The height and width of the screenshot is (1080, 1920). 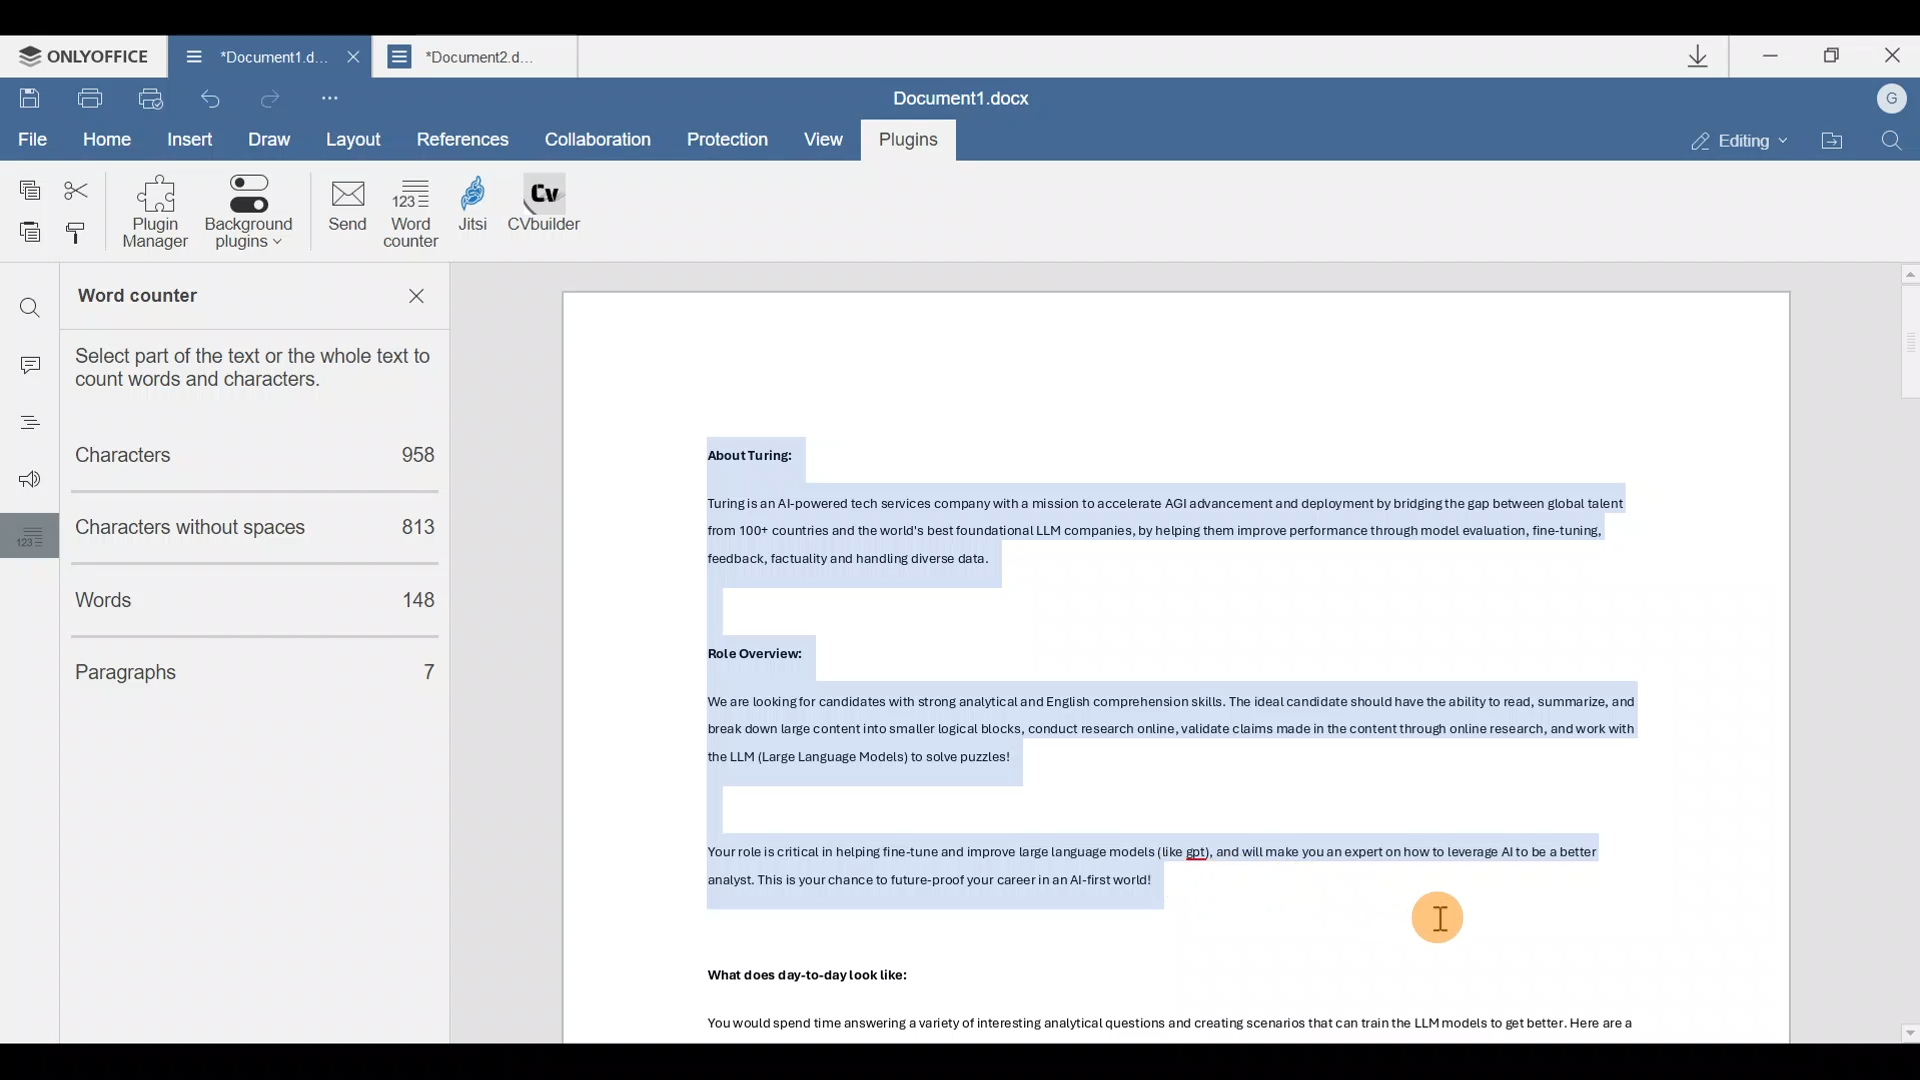 What do you see at coordinates (74, 191) in the screenshot?
I see `Cut` at bounding box center [74, 191].